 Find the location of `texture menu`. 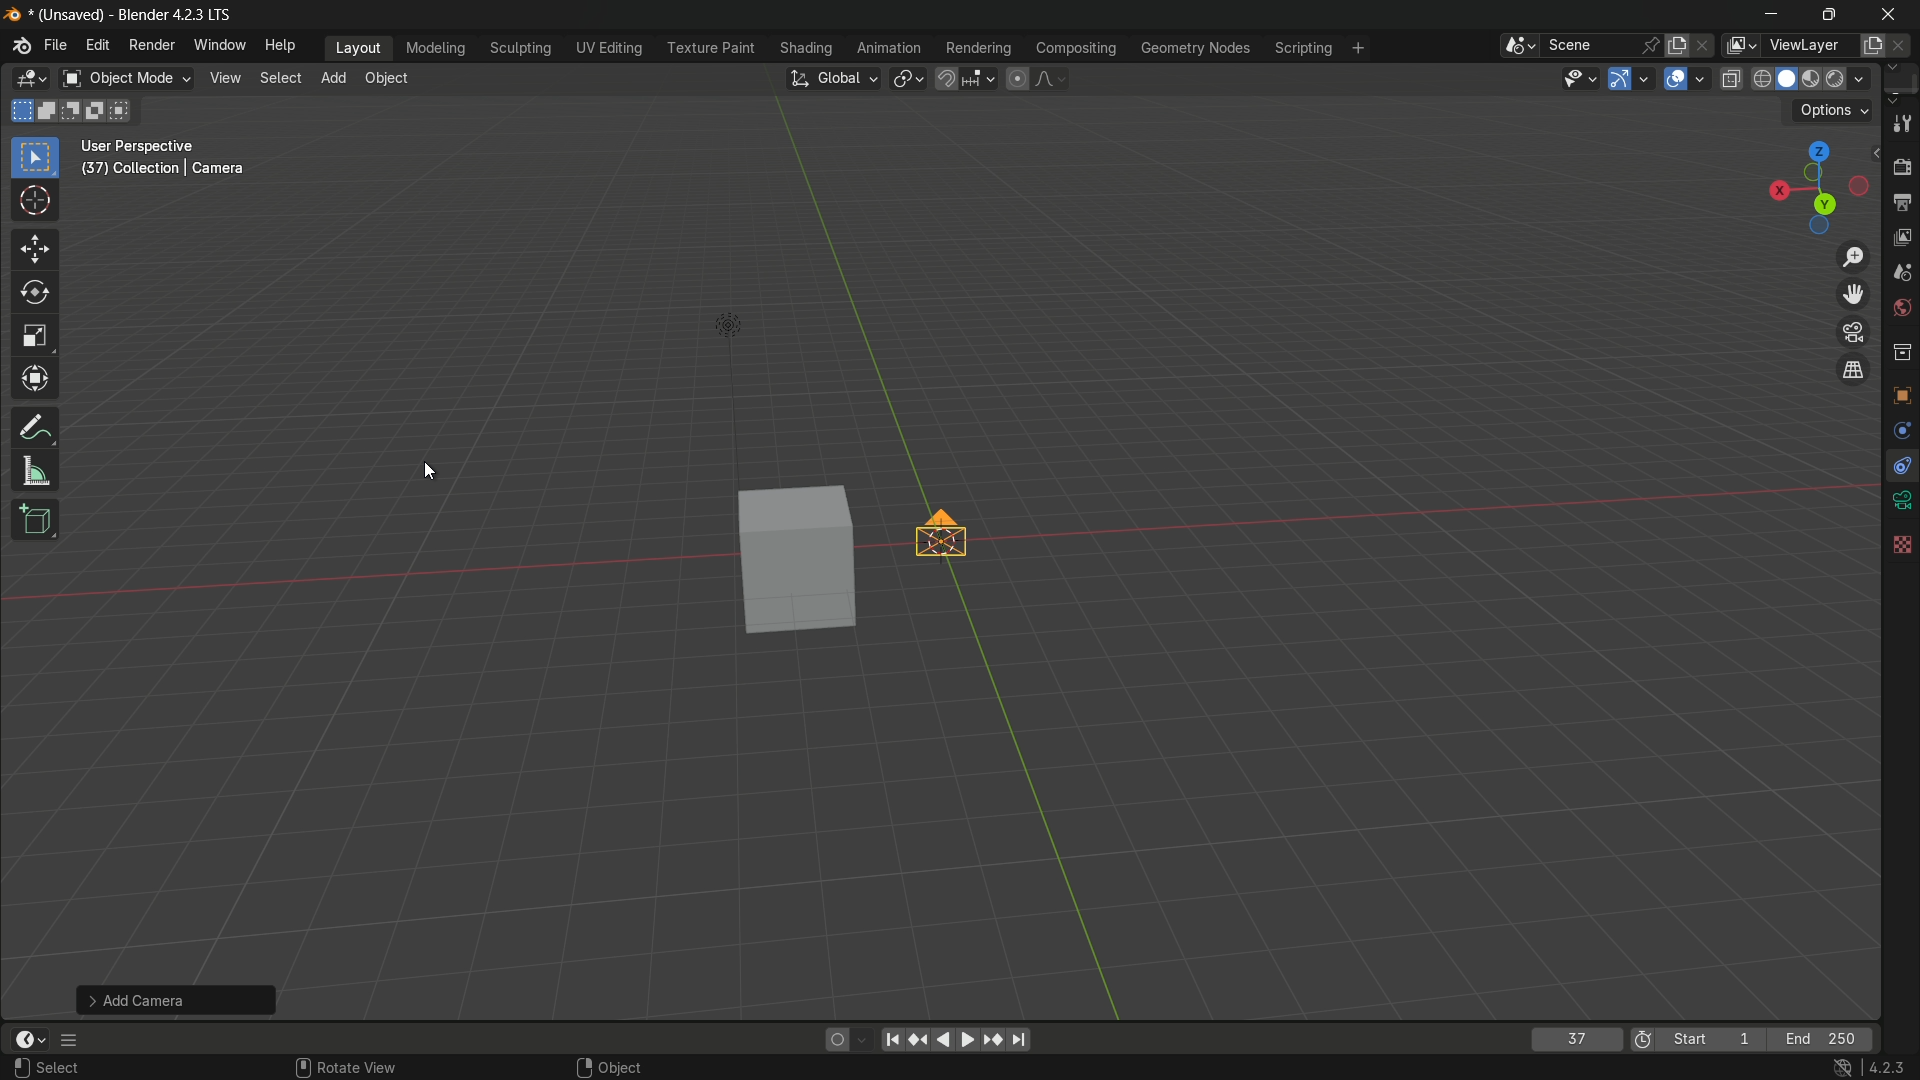

texture menu is located at coordinates (707, 49).